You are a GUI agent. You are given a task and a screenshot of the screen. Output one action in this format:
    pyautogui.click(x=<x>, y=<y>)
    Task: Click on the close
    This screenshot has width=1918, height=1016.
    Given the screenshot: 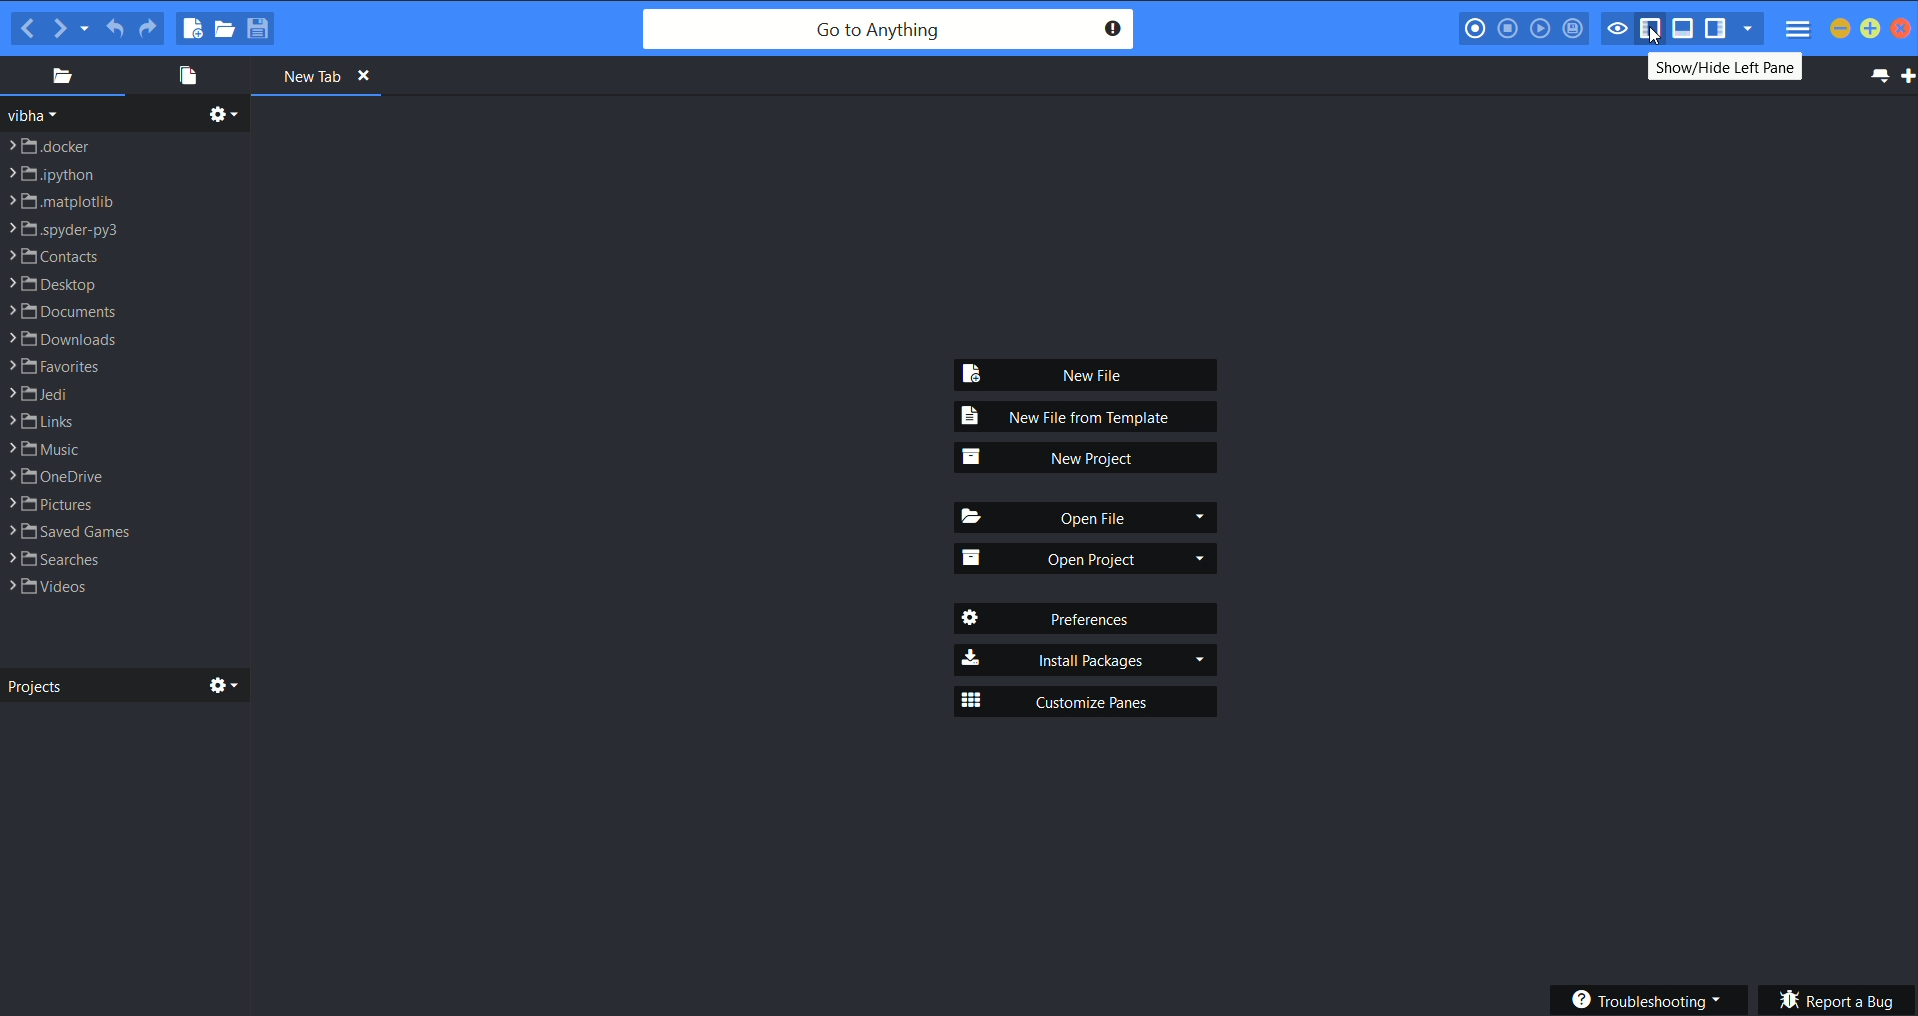 What is the action you would take?
    pyautogui.click(x=1904, y=30)
    